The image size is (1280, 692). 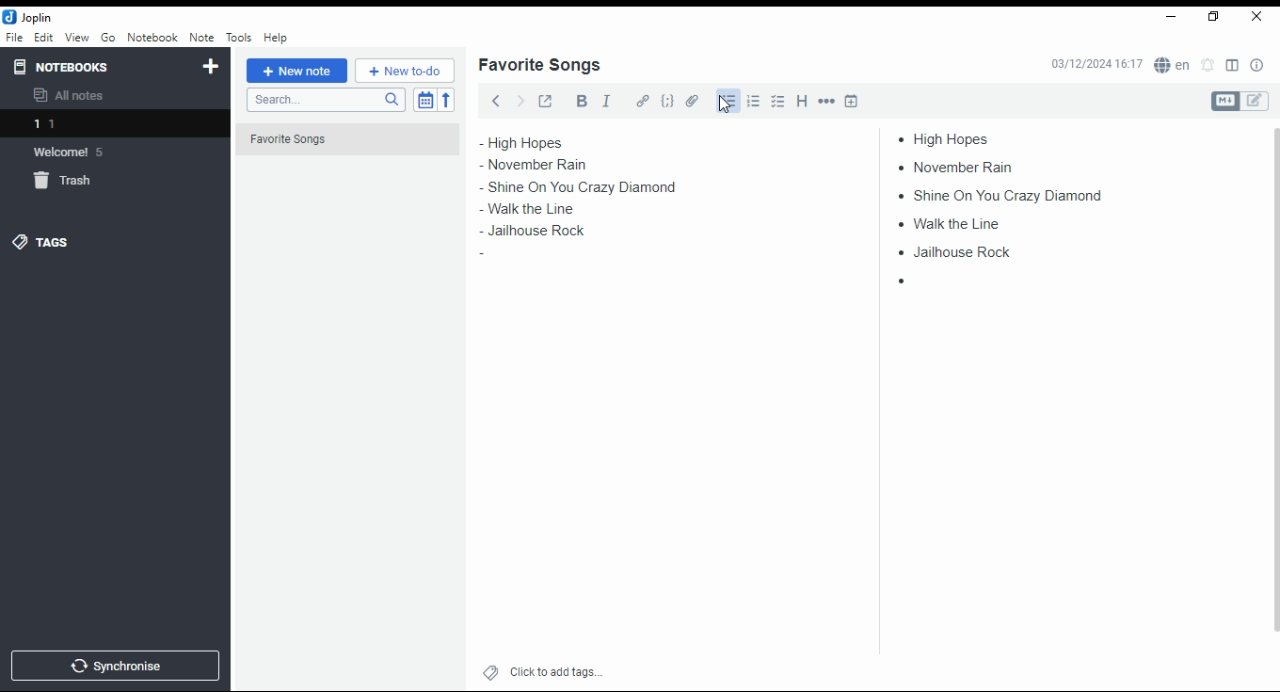 What do you see at coordinates (667, 101) in the screenshot?
I see `code` at bounding box center [667, 101].